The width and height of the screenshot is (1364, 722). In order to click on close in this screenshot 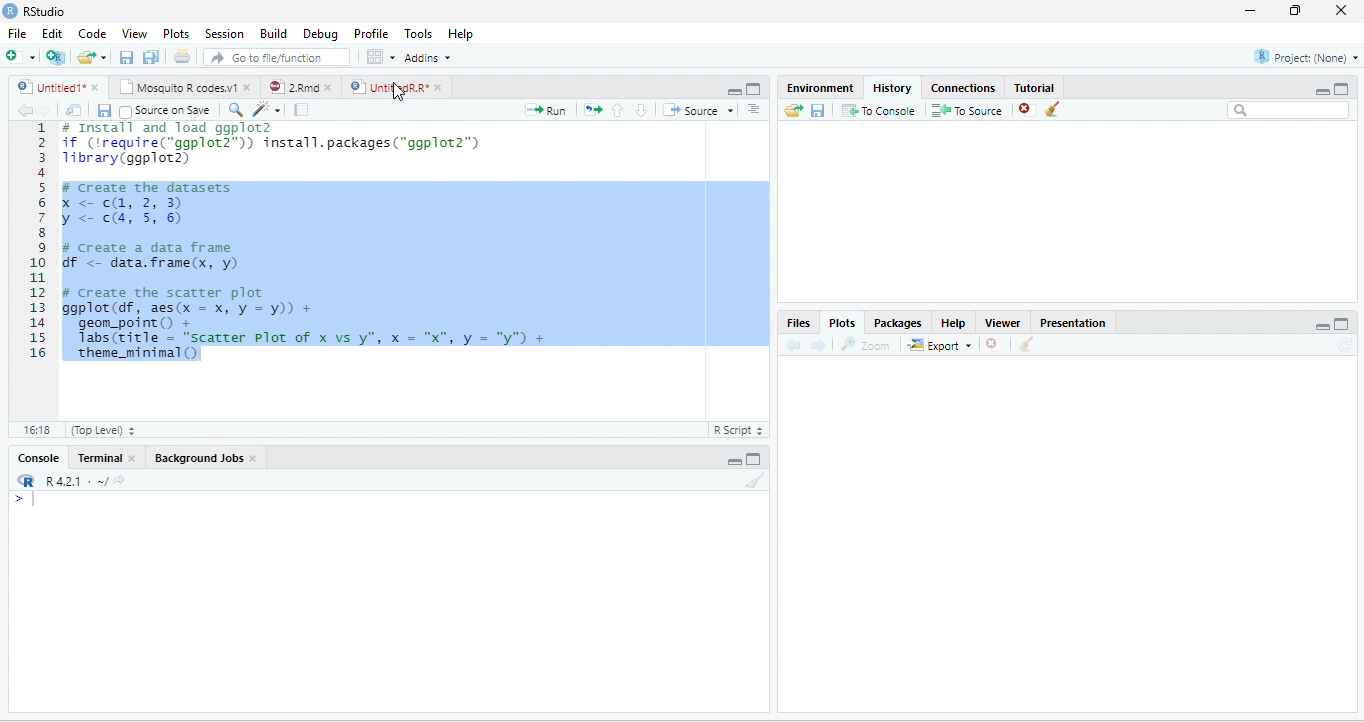, I will do `click(95, 87)`.